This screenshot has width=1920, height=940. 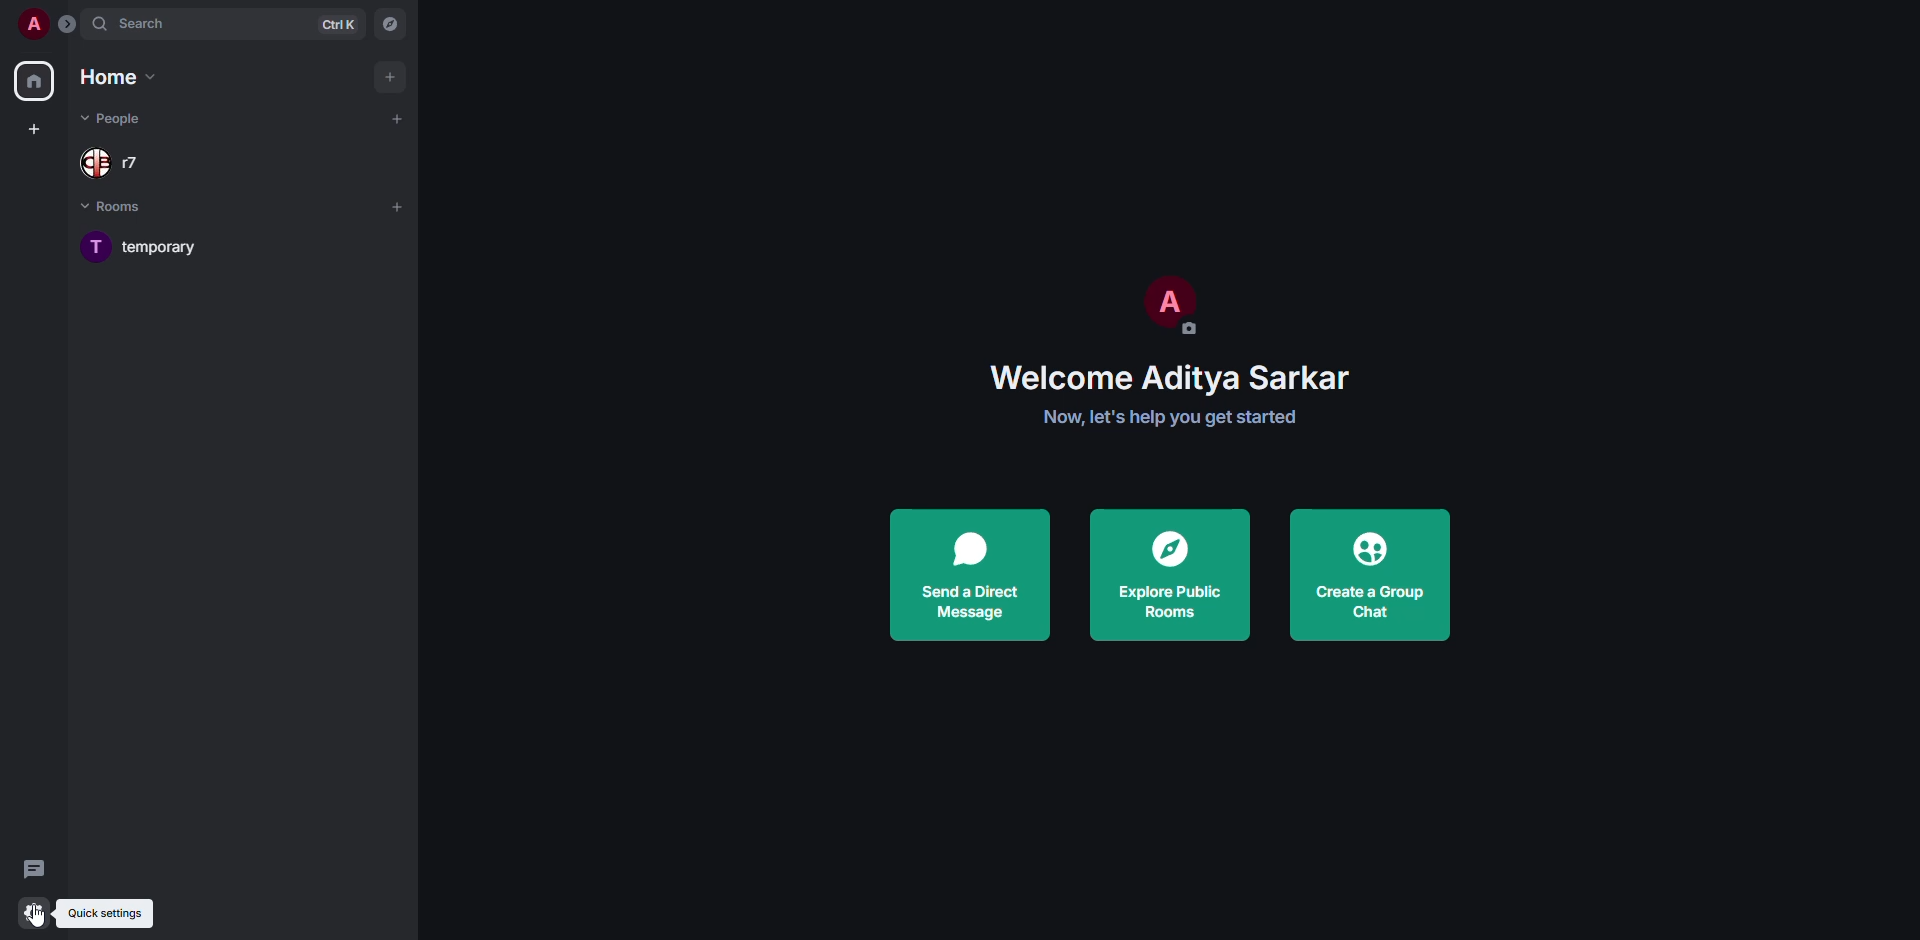 What do you see at coordinates (400, 205) in the screenshot?
I see `add` at bounding box center [400, 205].